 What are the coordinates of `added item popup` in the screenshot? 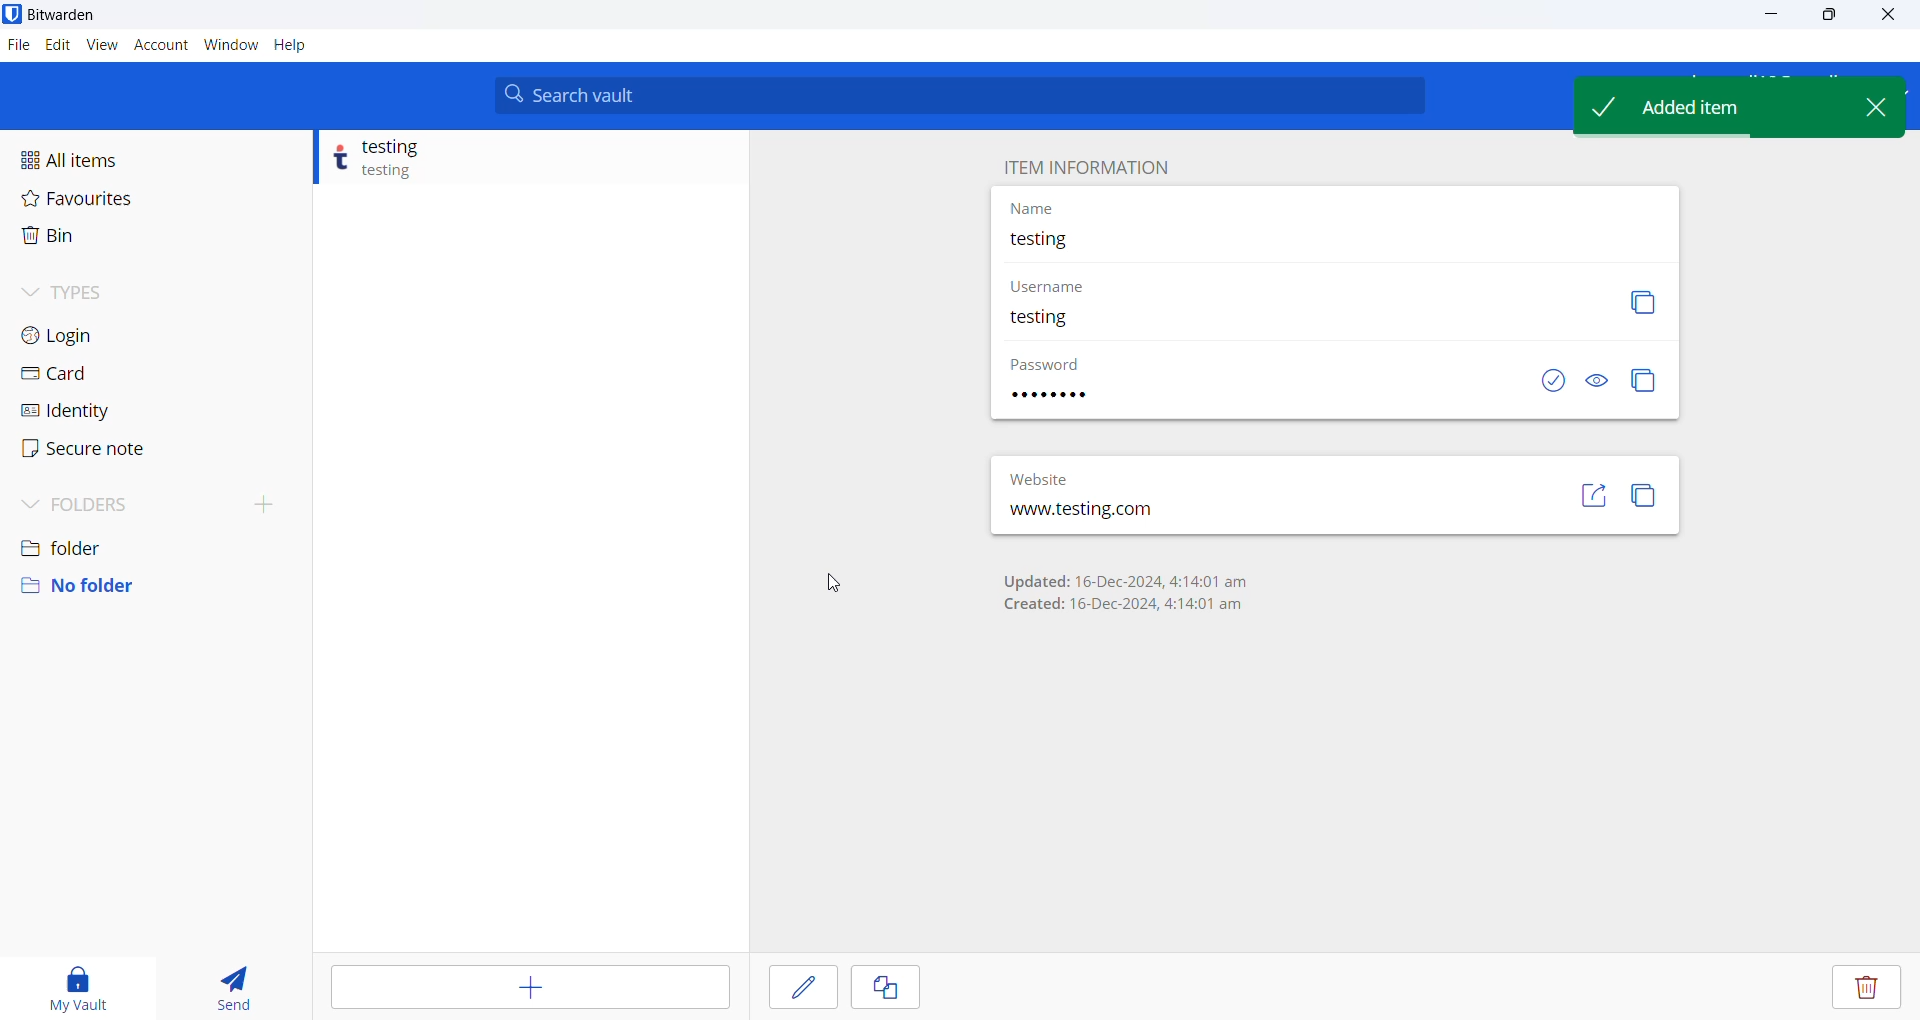 It's located at (1707, 106).